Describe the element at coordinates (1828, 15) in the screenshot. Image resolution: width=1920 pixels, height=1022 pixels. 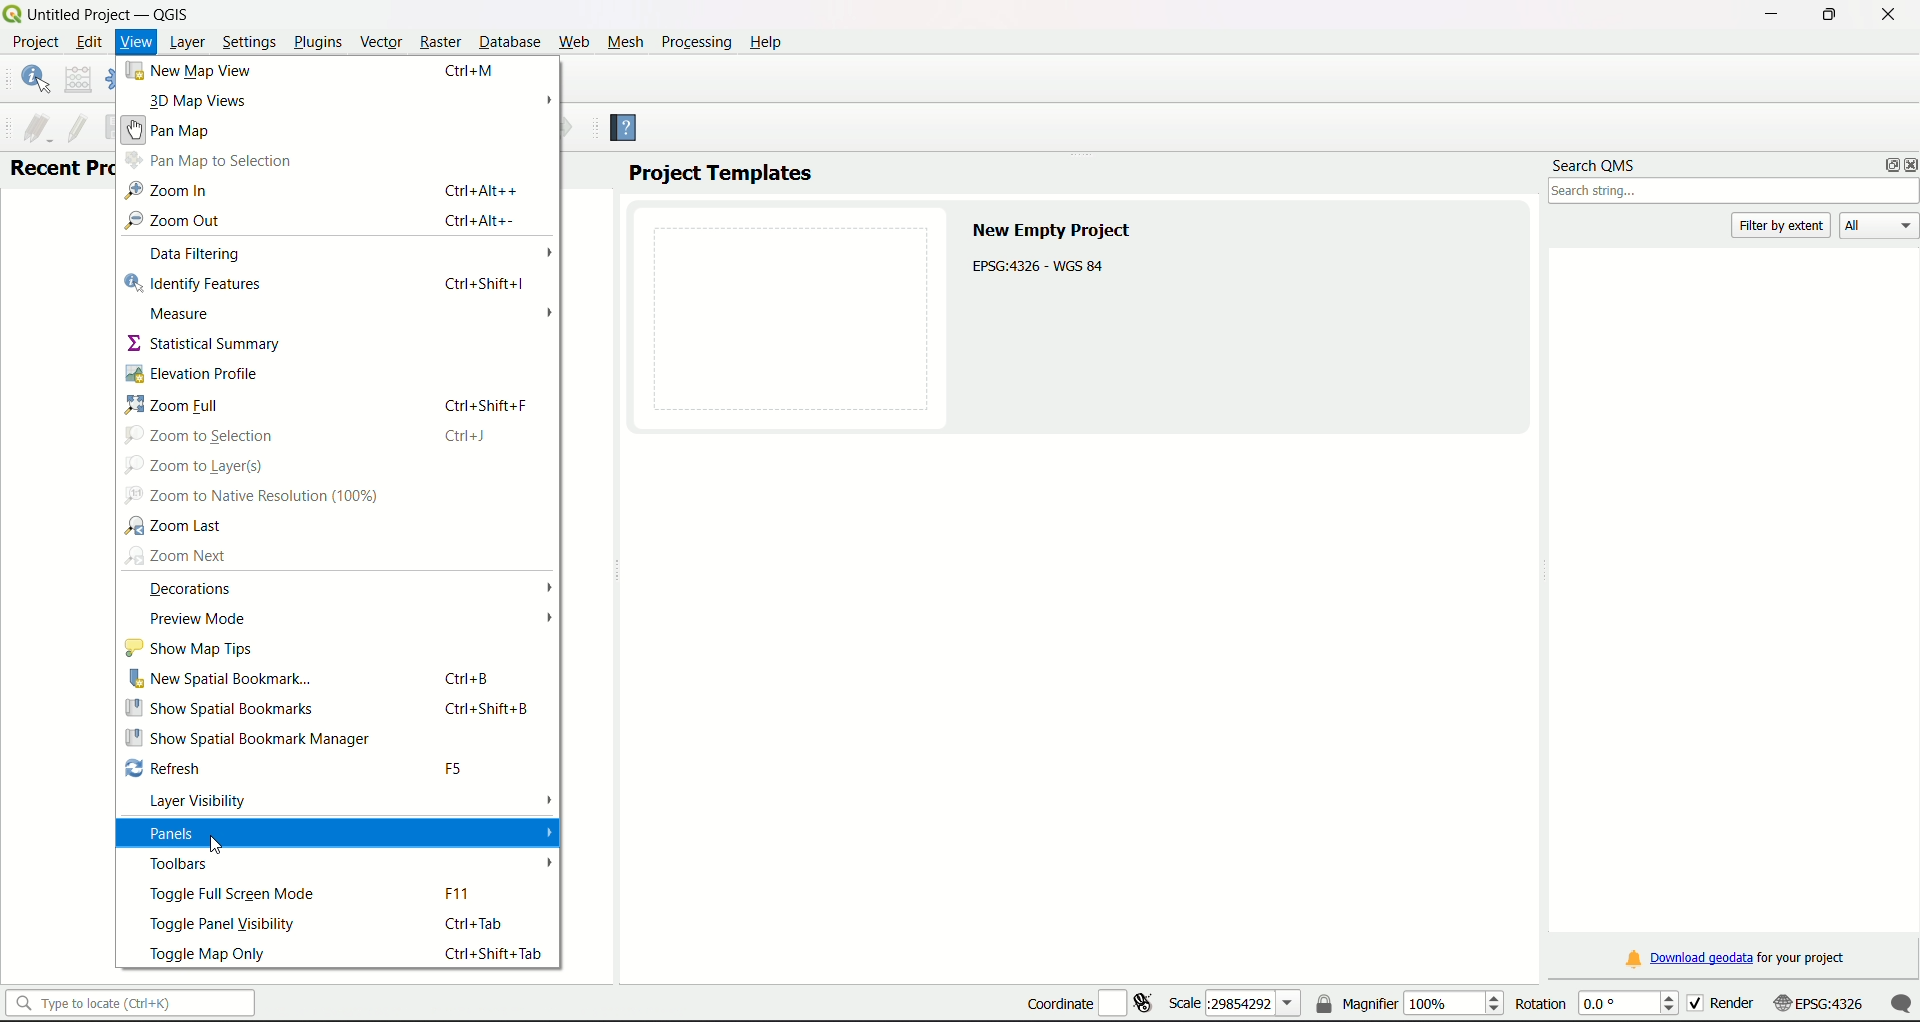
I see `minimize/maximize` at that location.